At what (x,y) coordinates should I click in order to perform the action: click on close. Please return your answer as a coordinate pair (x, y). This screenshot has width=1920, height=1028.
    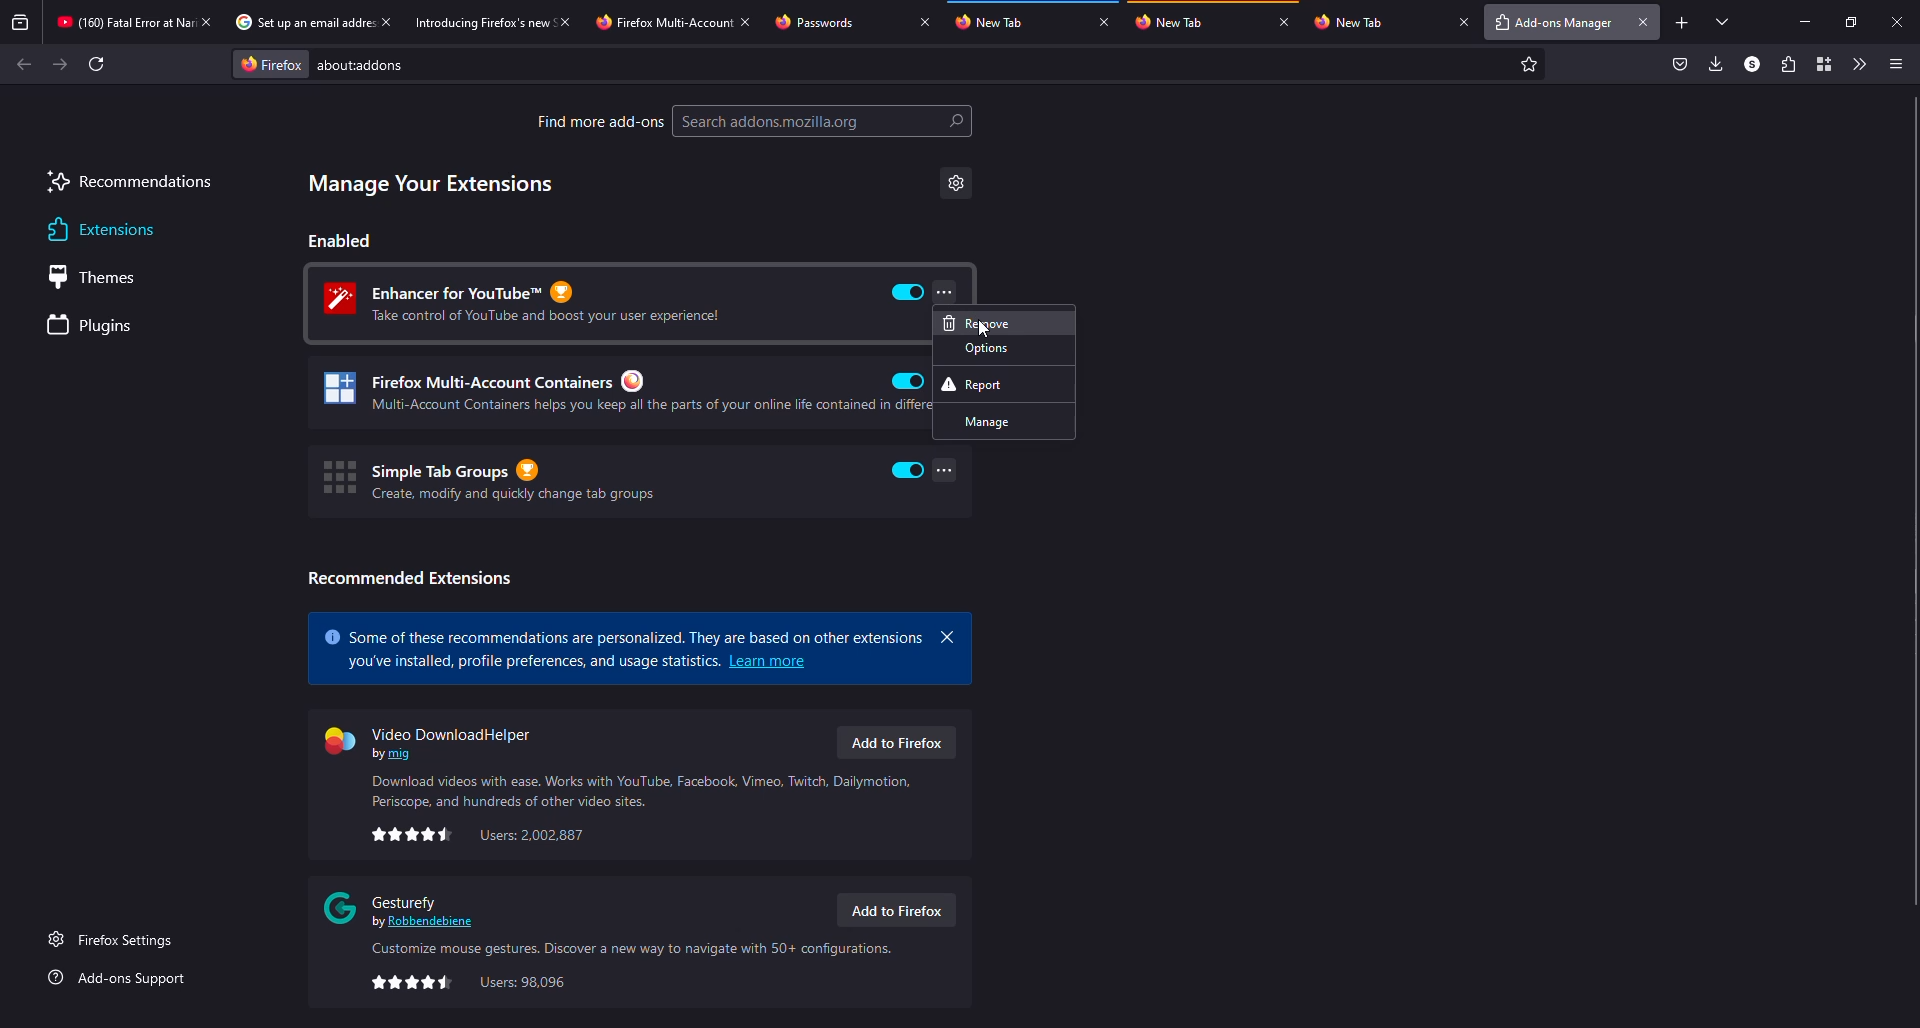
    Looking at the image, I should click on (924, 21).